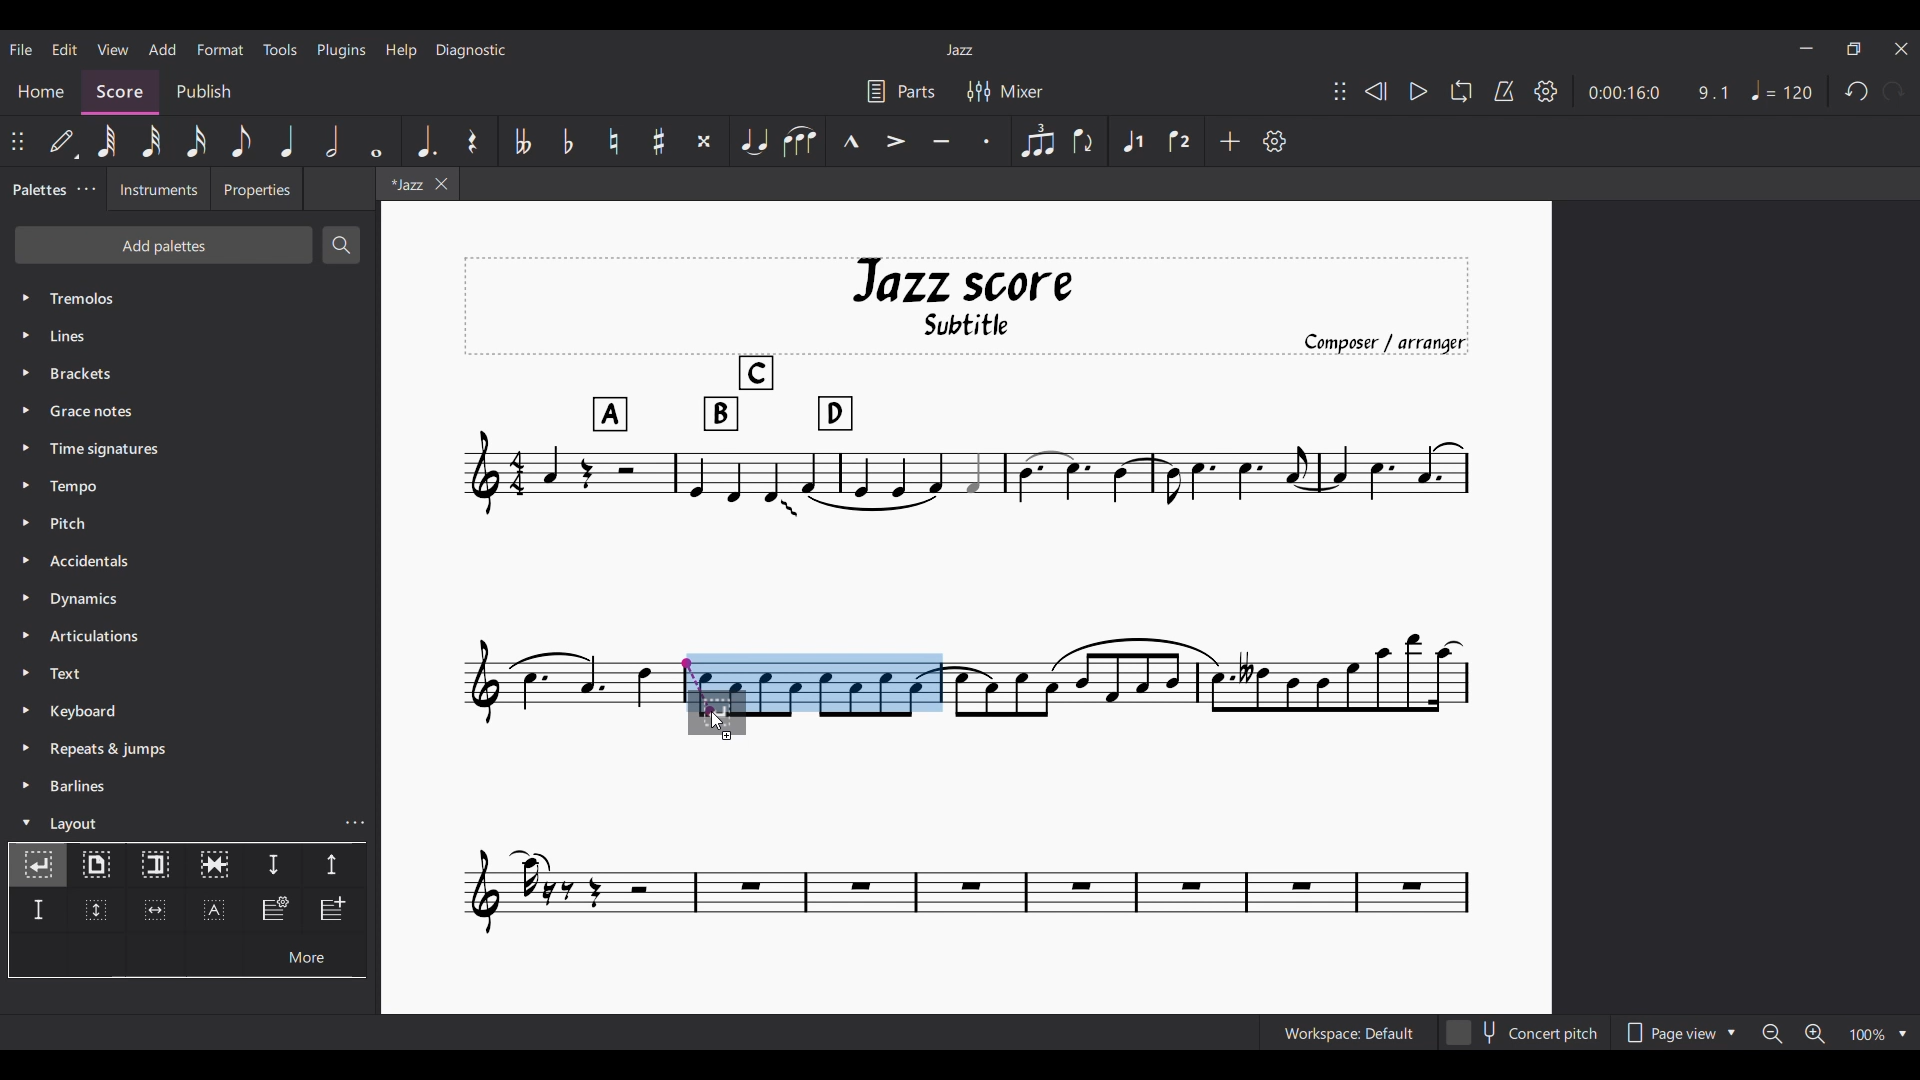  Describe the element at coordinates (156, 866) in the screenshot. I see `Section break` at that location.